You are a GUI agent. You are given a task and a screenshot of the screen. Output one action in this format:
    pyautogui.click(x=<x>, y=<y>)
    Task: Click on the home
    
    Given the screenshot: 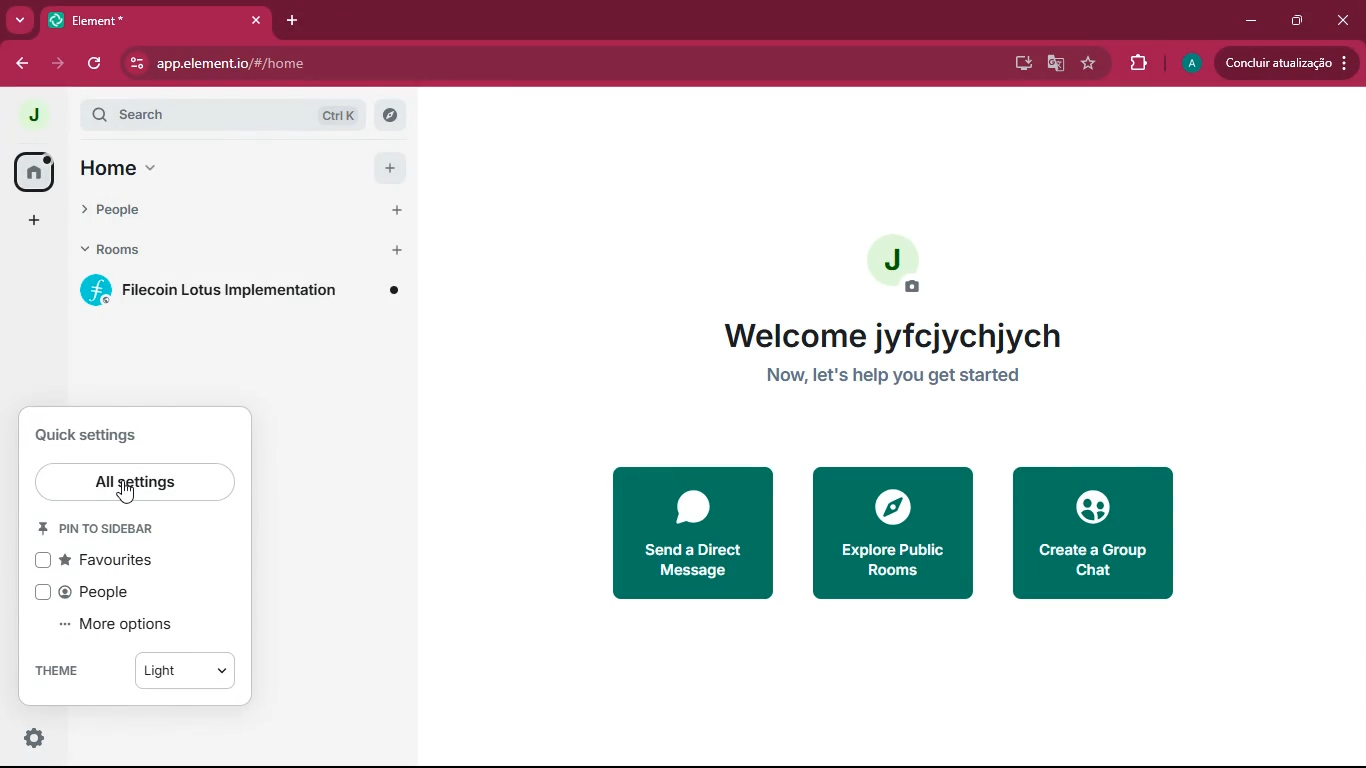 What is the action you would take?
    pyautogui.click(x=33, y=171)
    